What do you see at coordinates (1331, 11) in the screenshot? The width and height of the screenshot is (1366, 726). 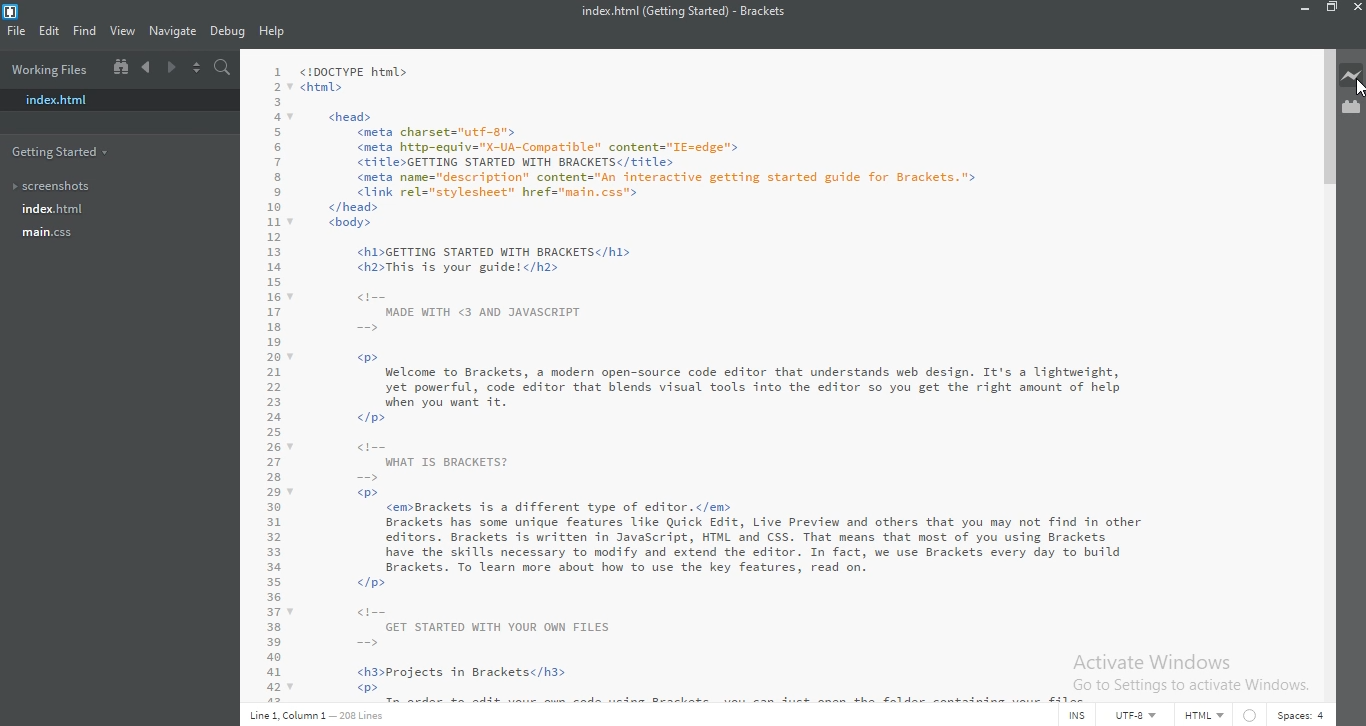 I see `restore` at bounding box center [1331, 11].